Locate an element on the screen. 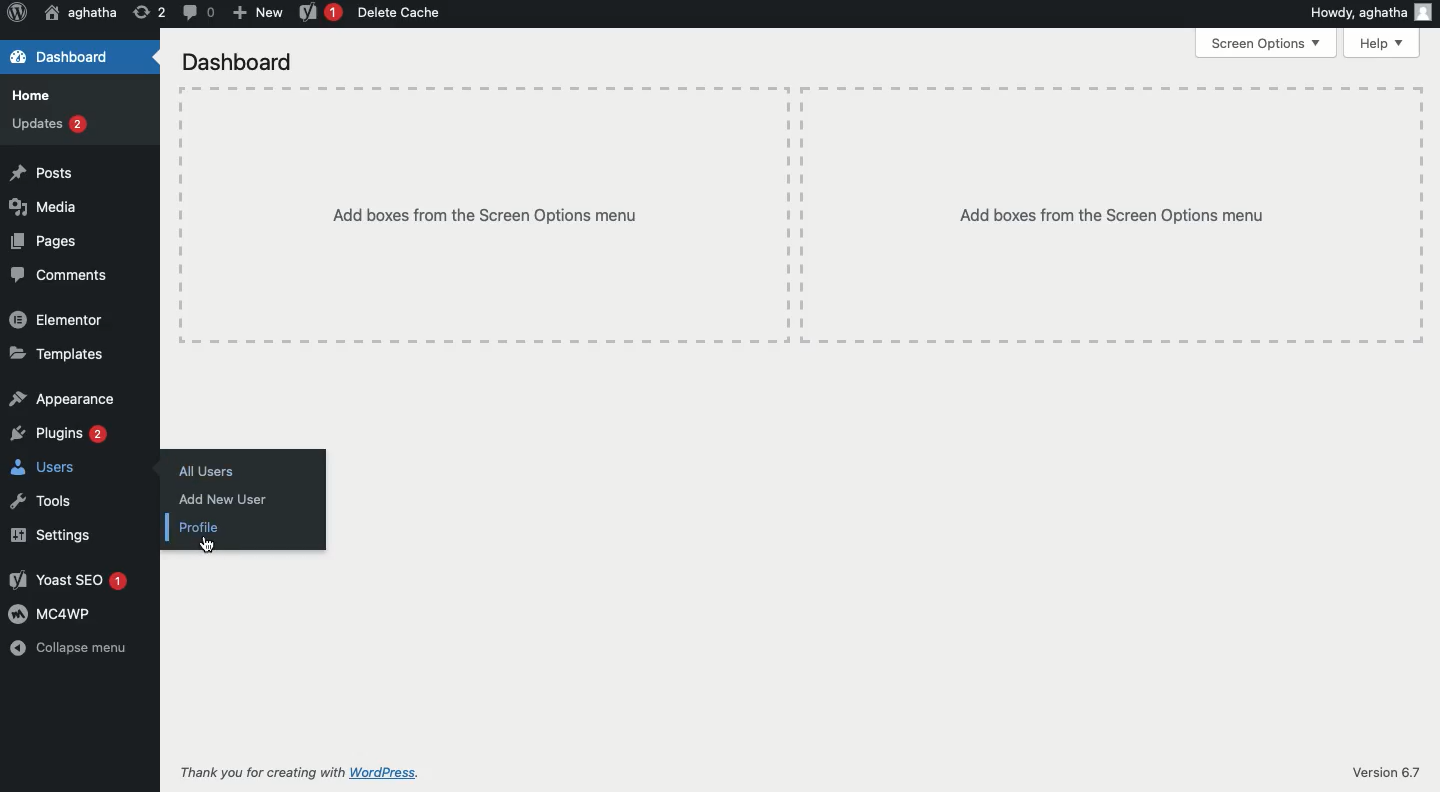  Howdy user is located at coordinates (1368, 12).